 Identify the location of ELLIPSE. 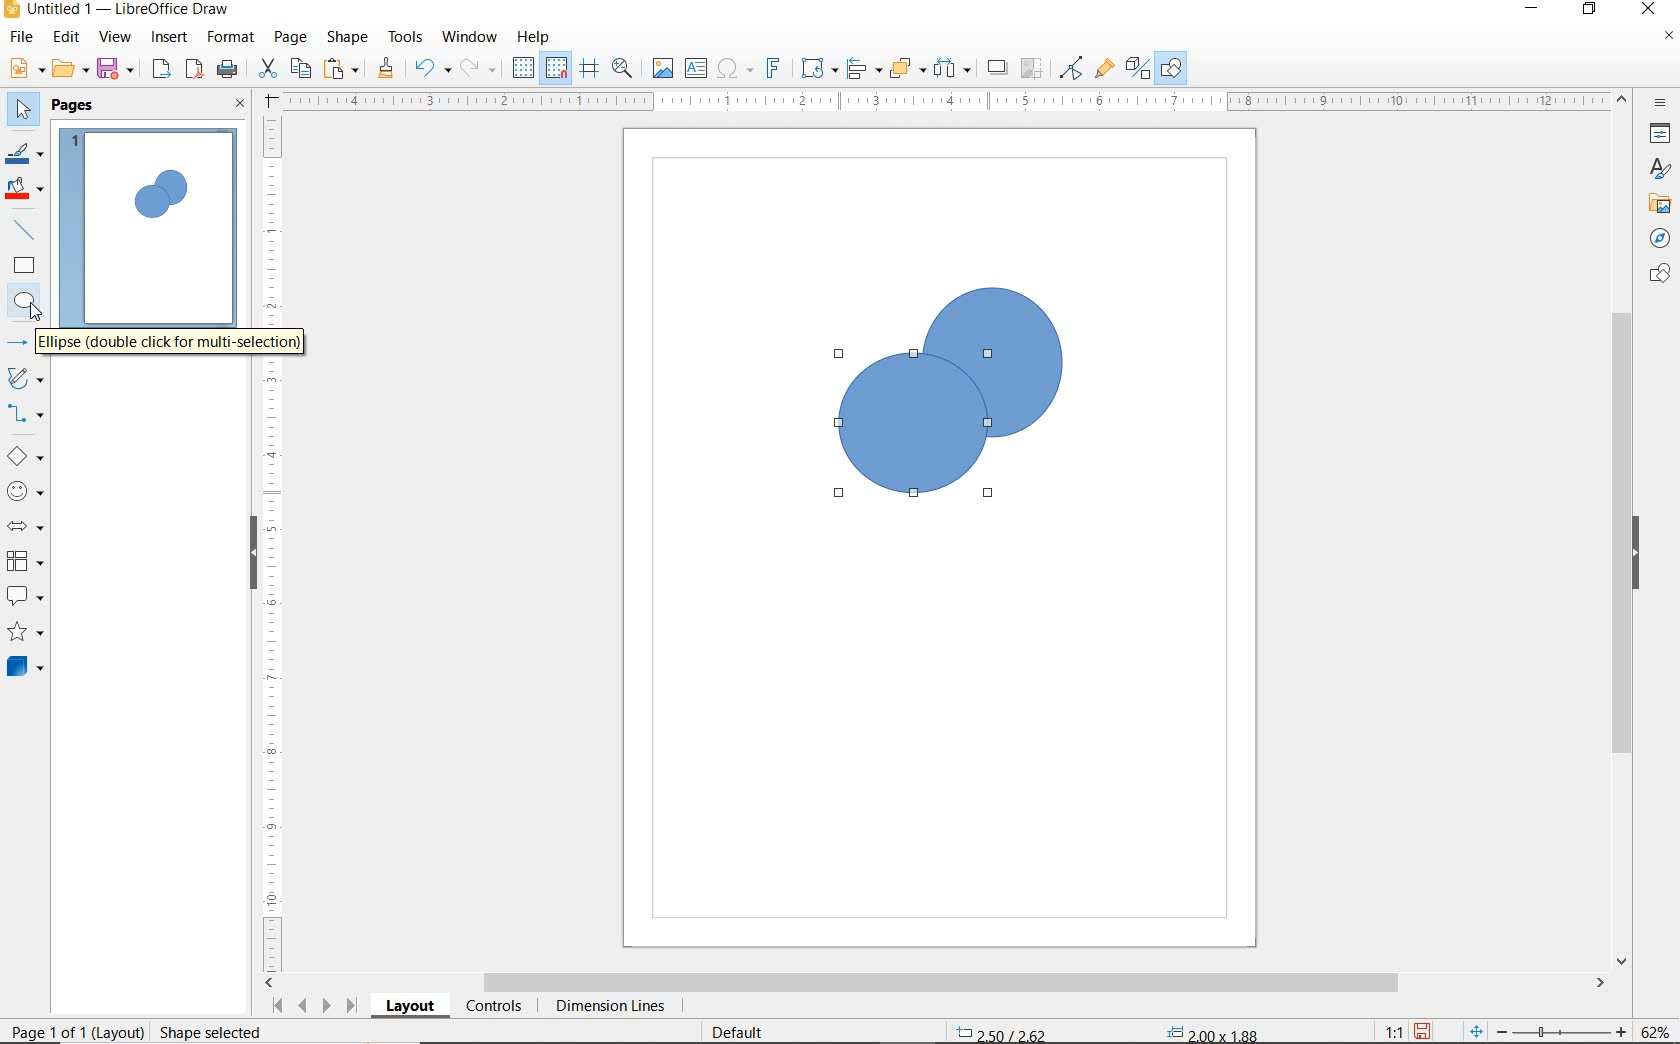
(25, 302).